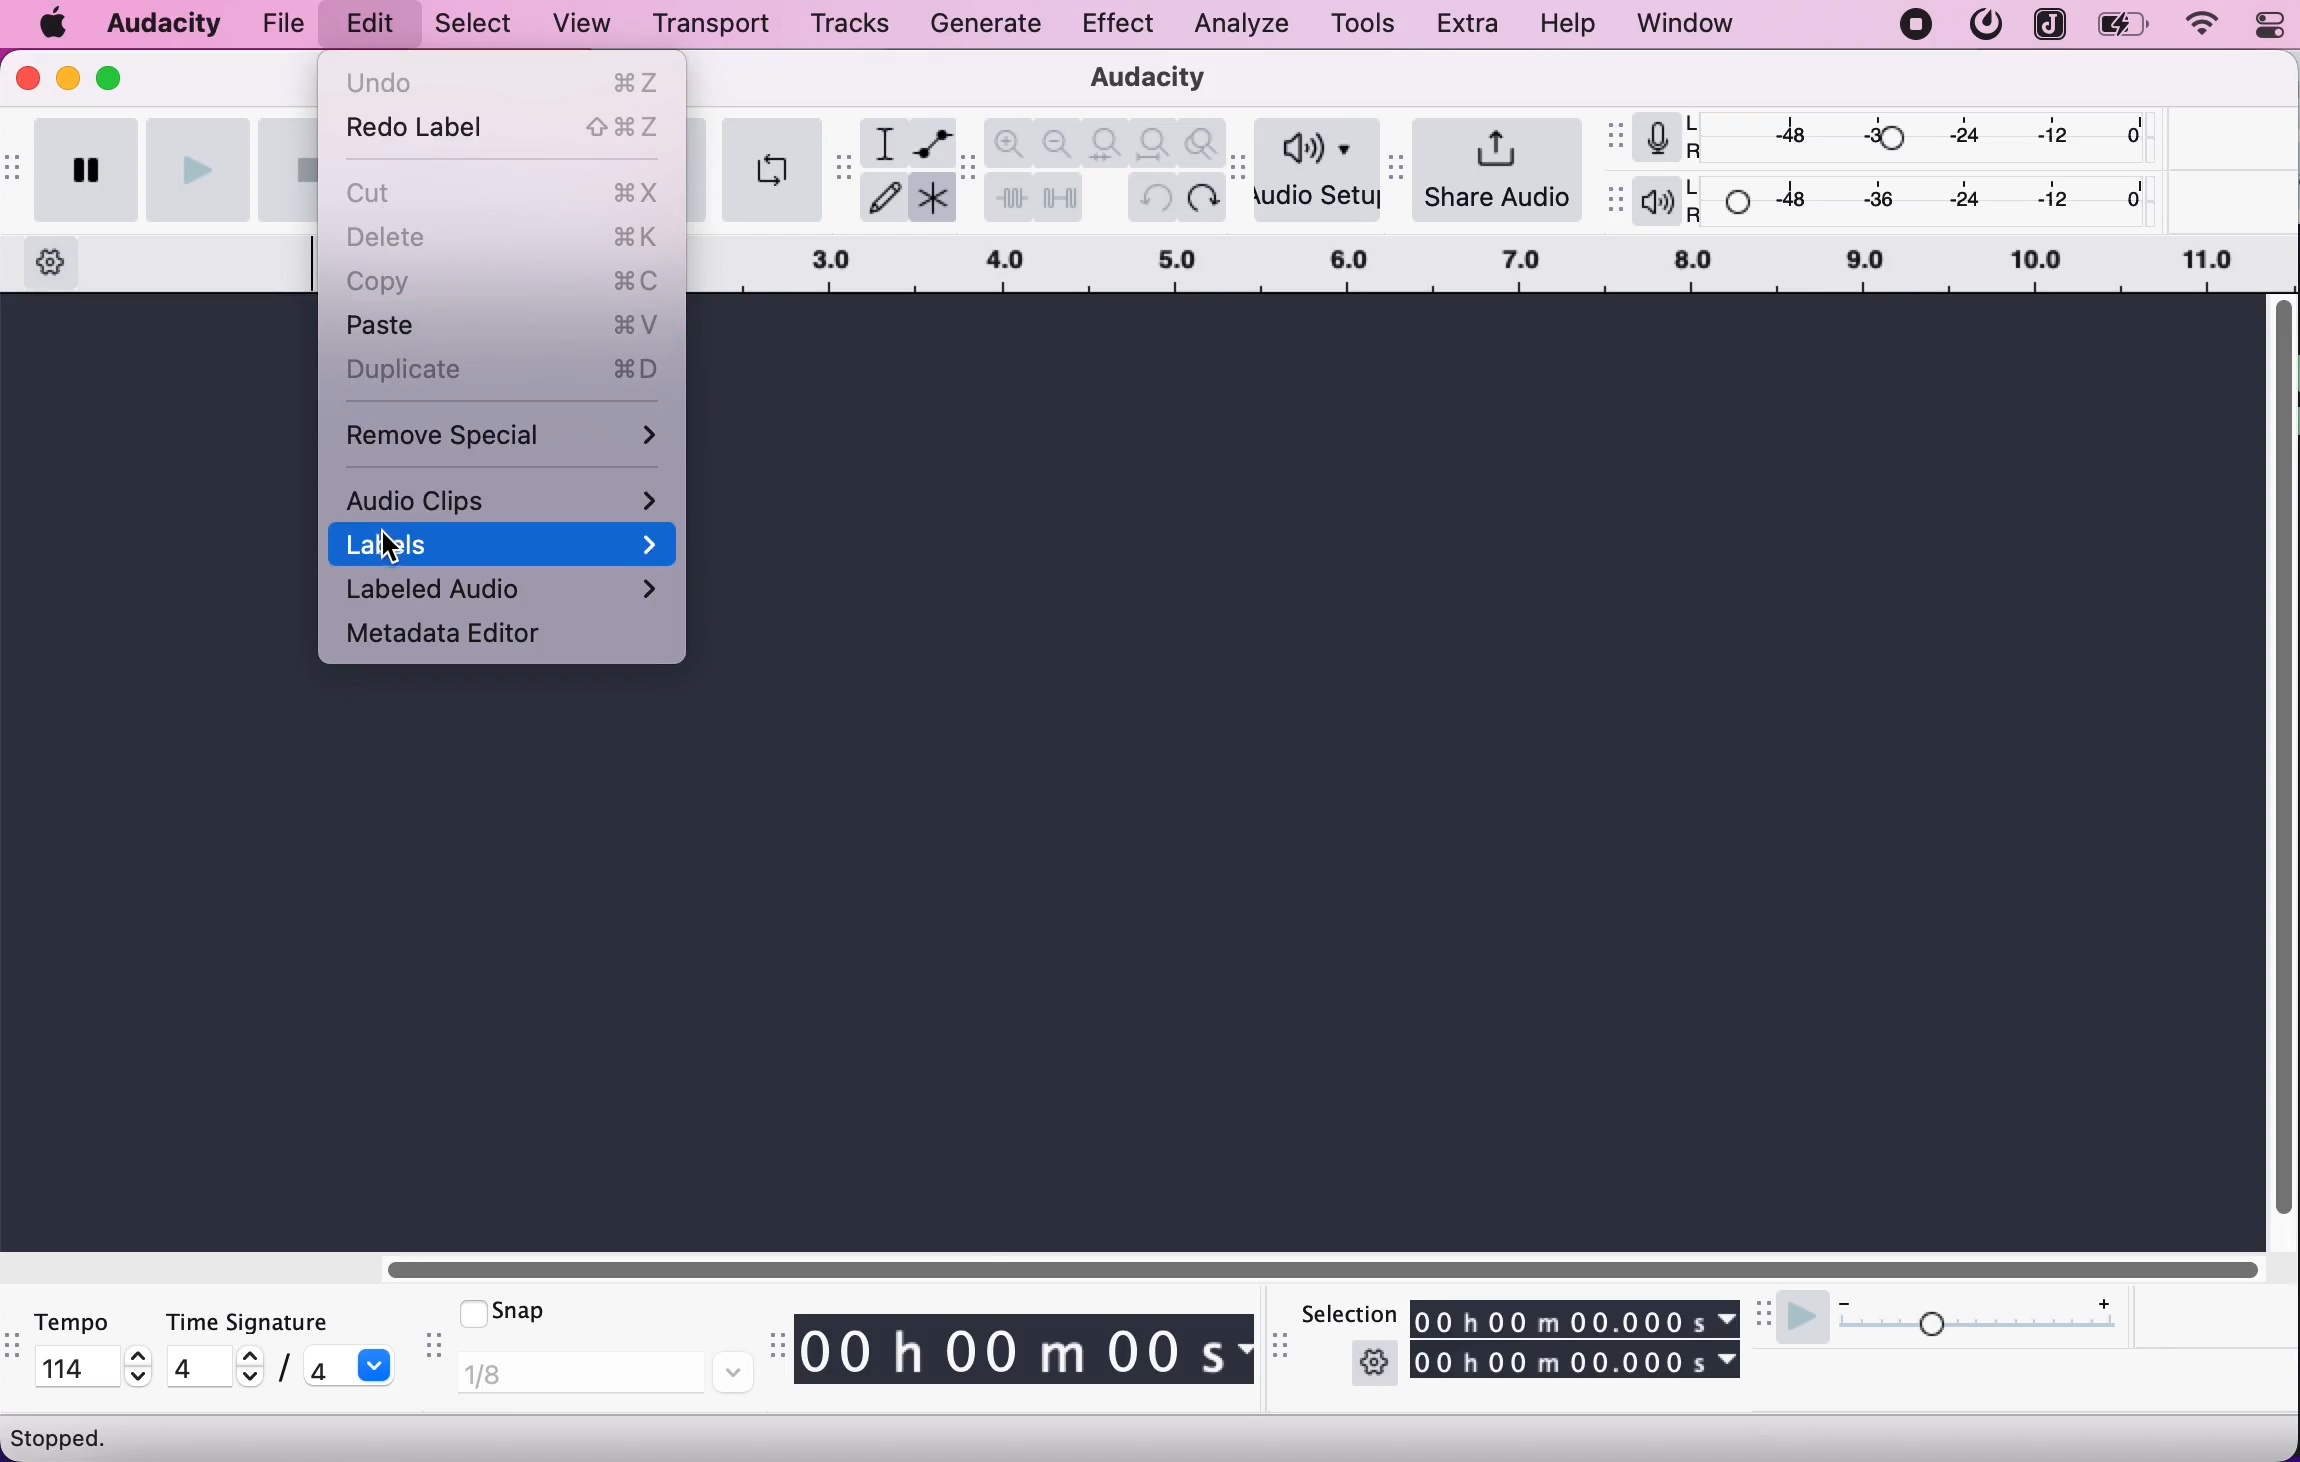 This screenshot has height=1462, width=2300. What do you see at coordinates (770, 169) in the screenshot?
I see `enable looping` at bounding box center [770, 169].